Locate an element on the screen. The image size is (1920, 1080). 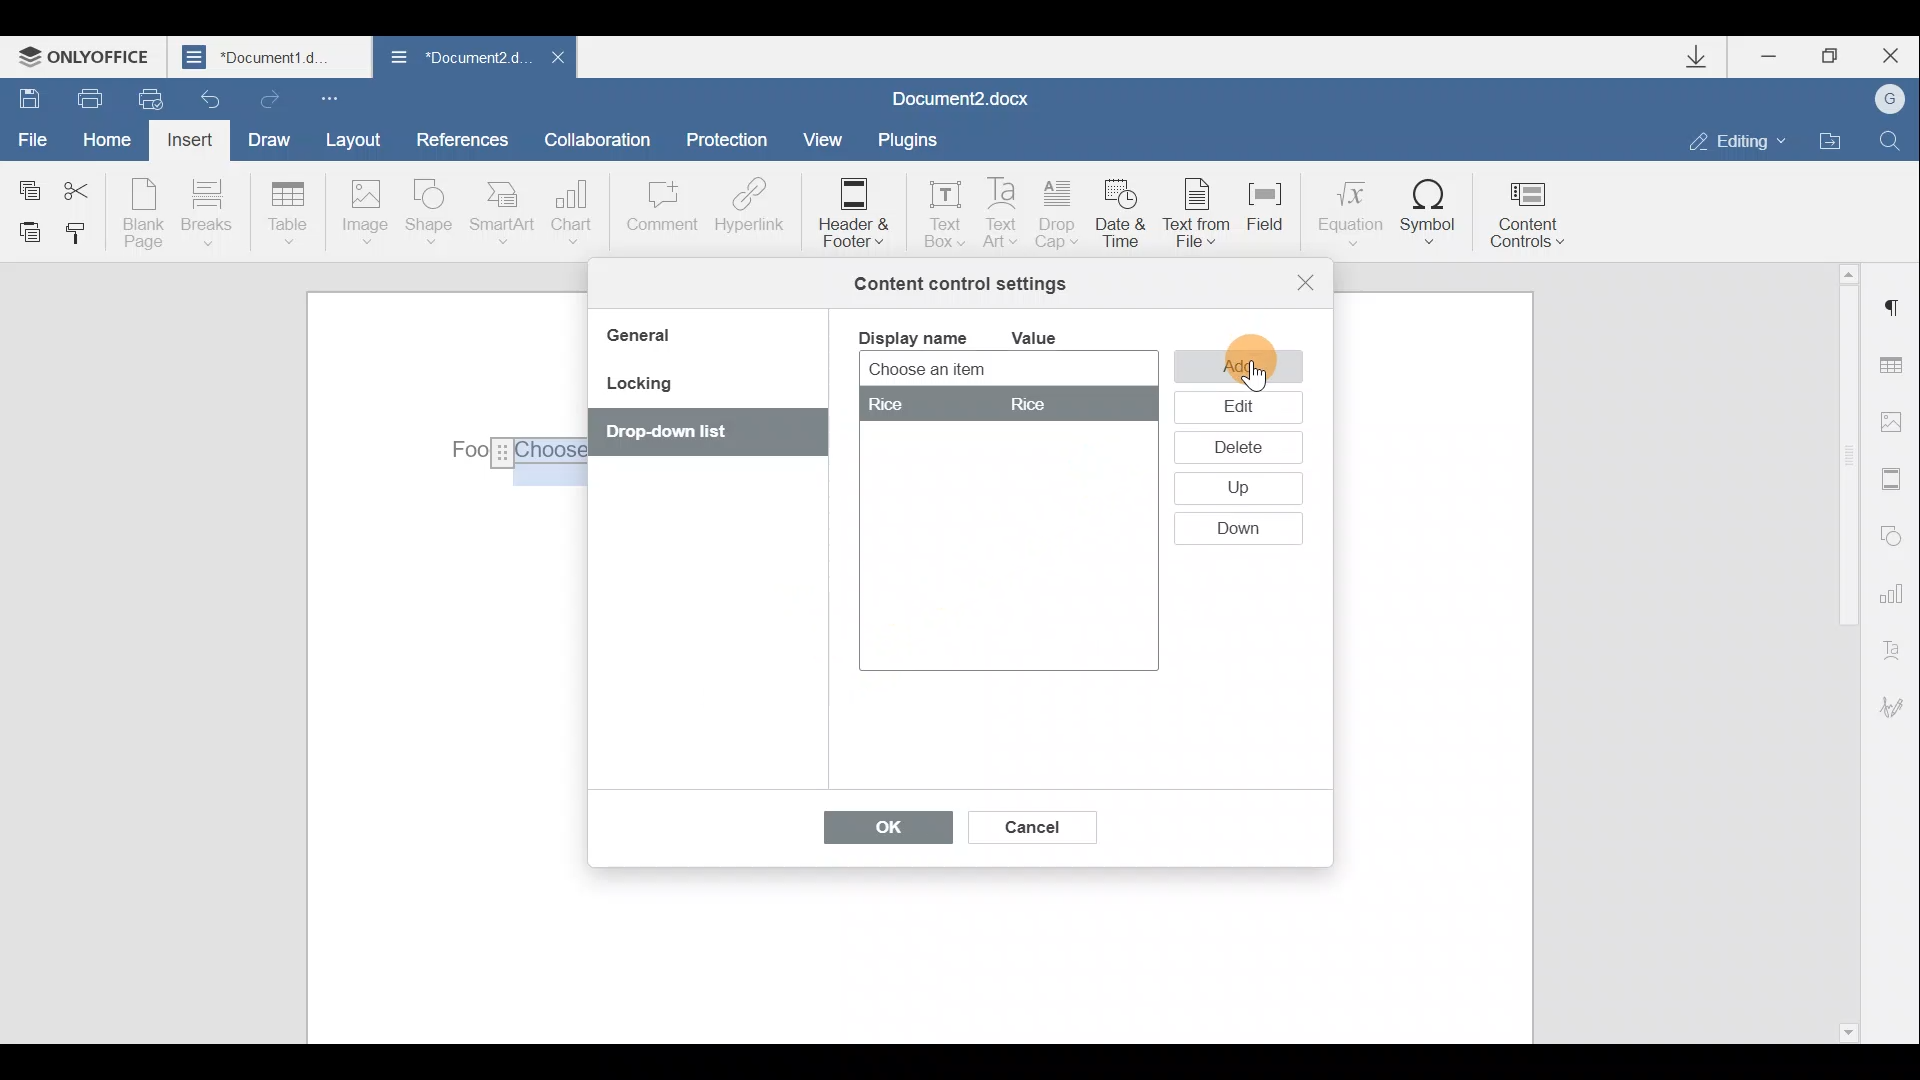
Find is located at coordinates (1891, 140).